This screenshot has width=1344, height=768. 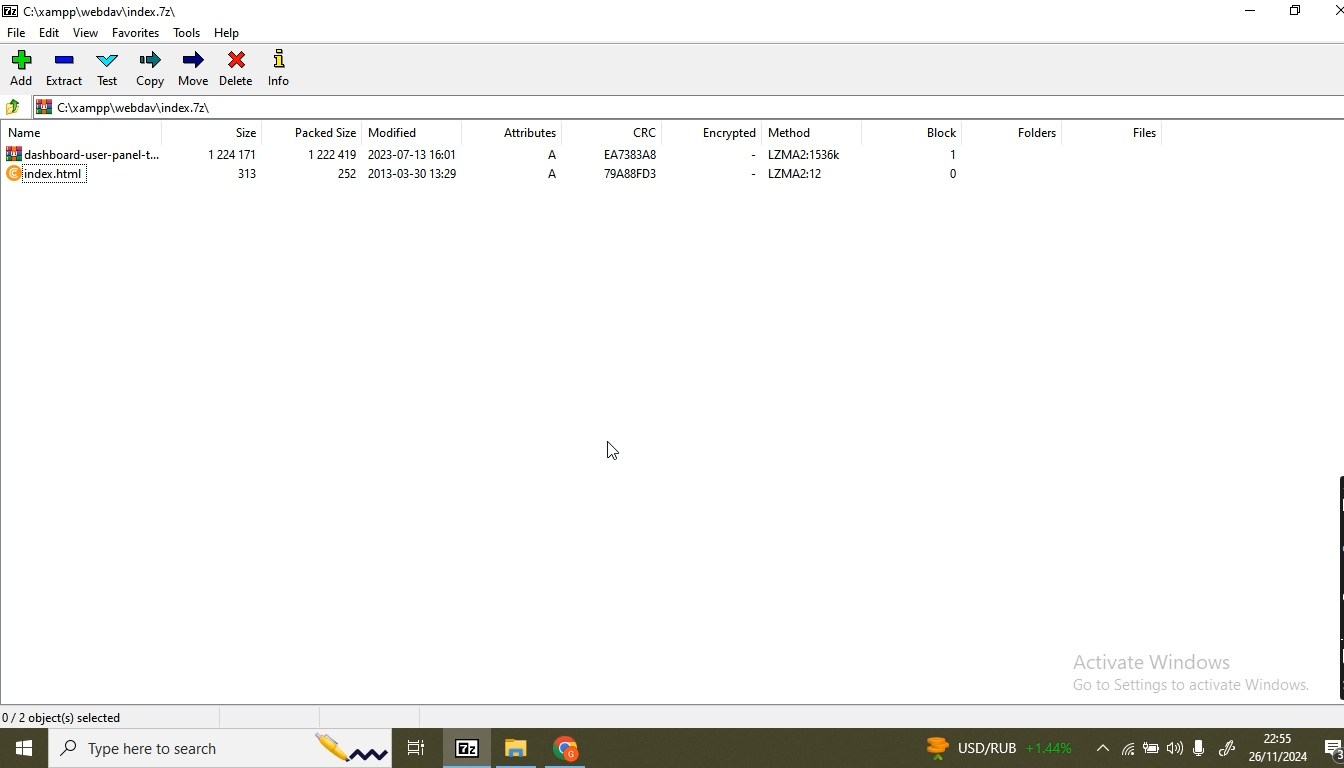 I want to click on copy, so click(x=150, y=70).